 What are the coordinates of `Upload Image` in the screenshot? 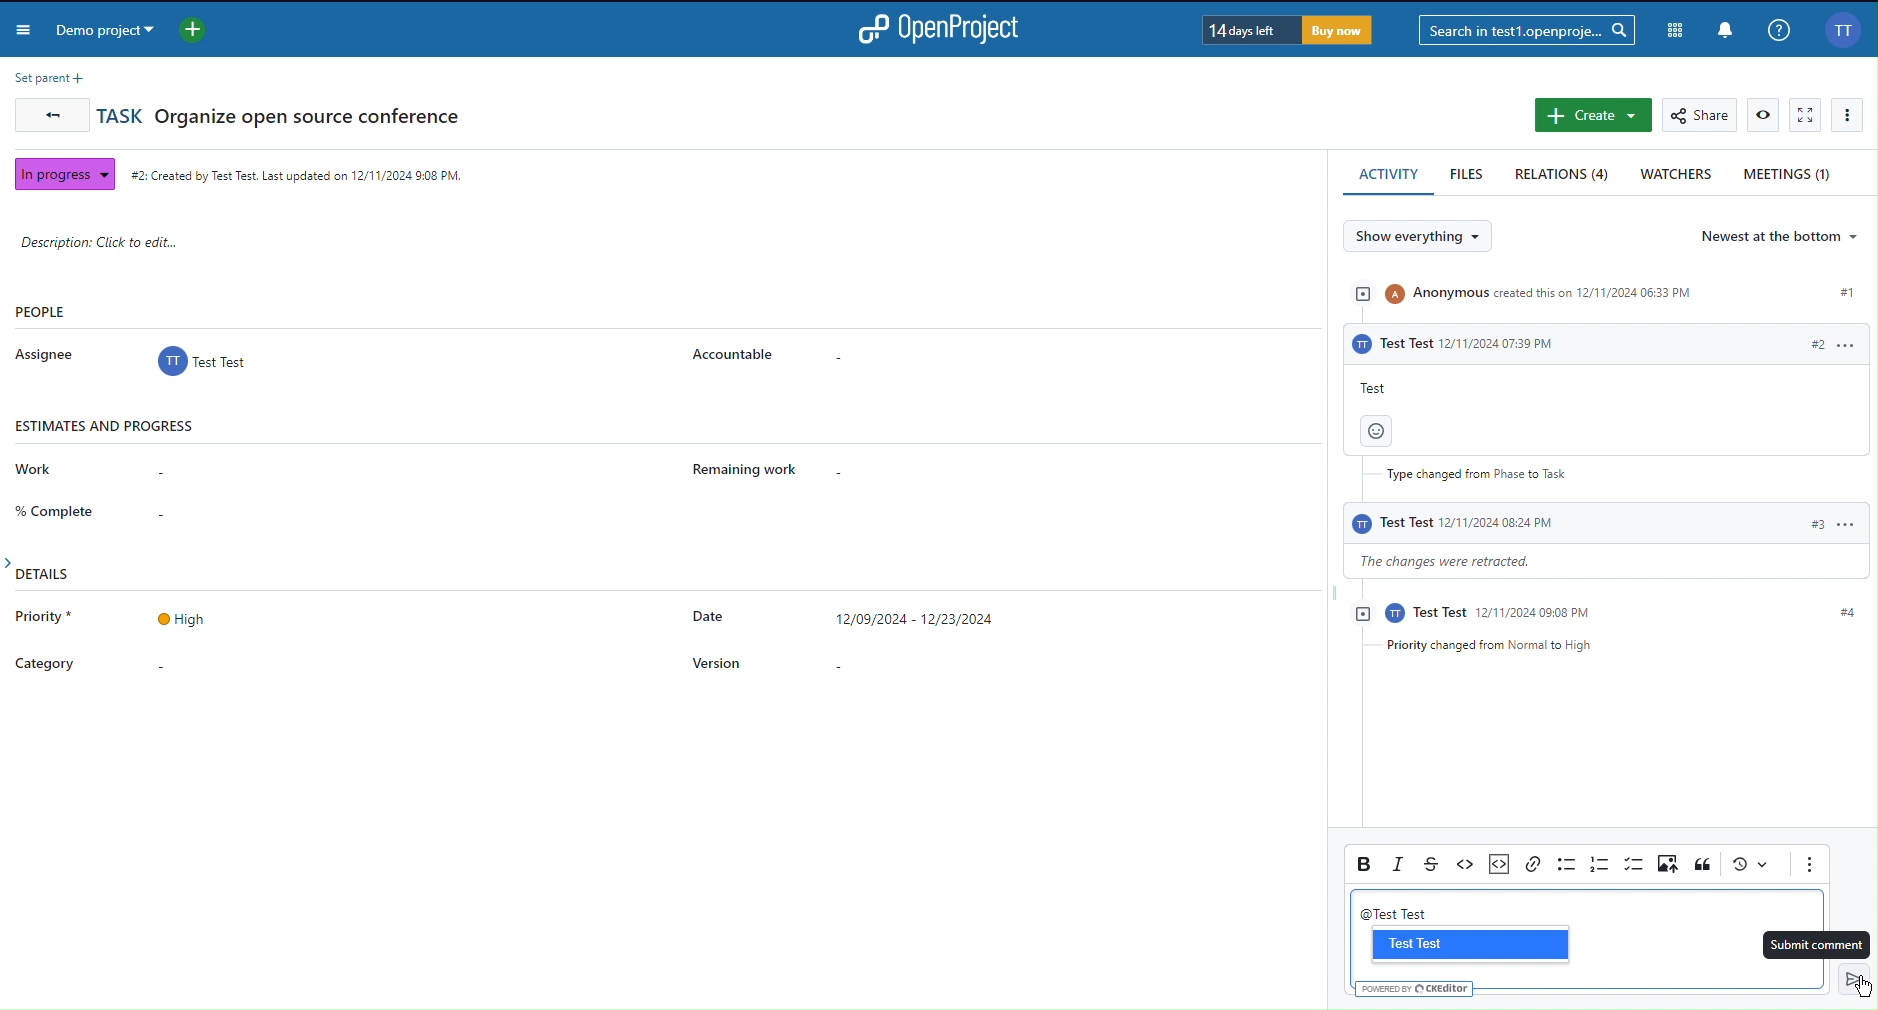 It's located at (1670, 865).